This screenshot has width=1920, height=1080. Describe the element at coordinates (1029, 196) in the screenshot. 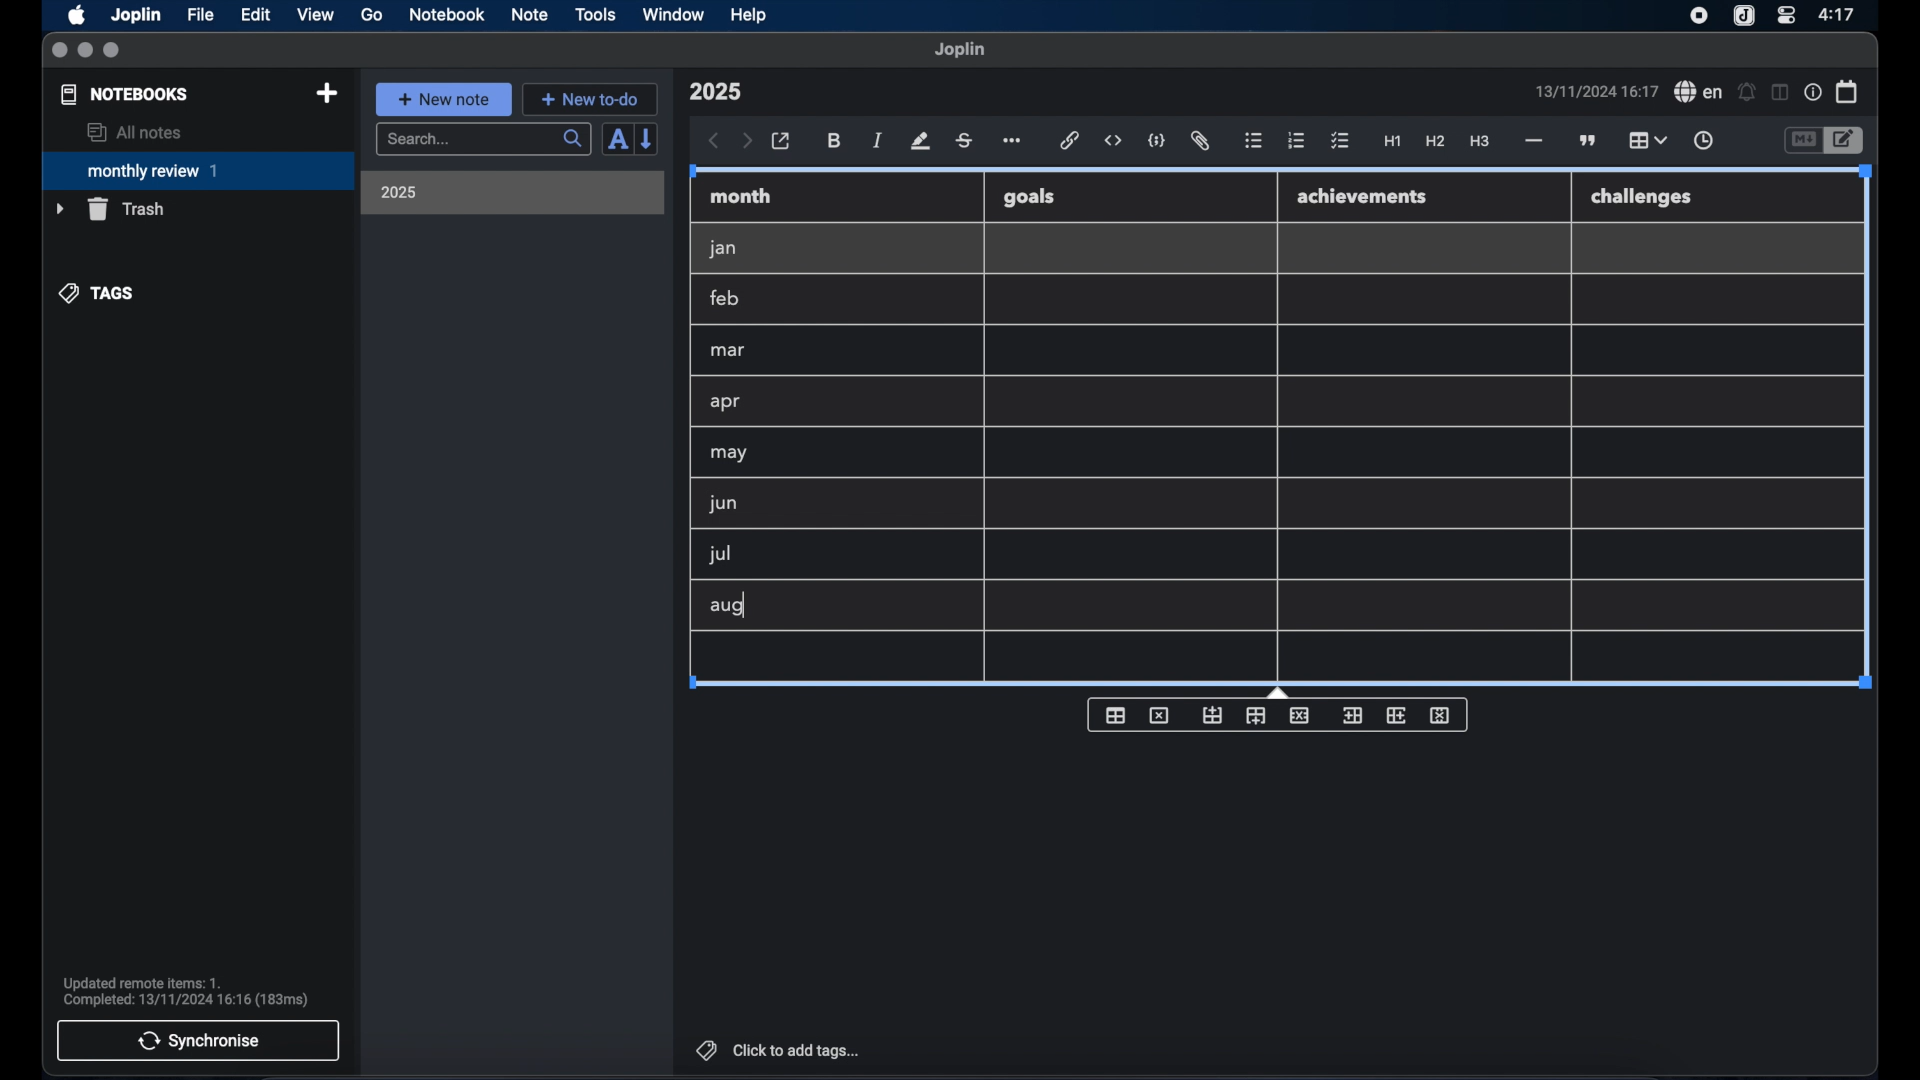

I see `goals` at that location.